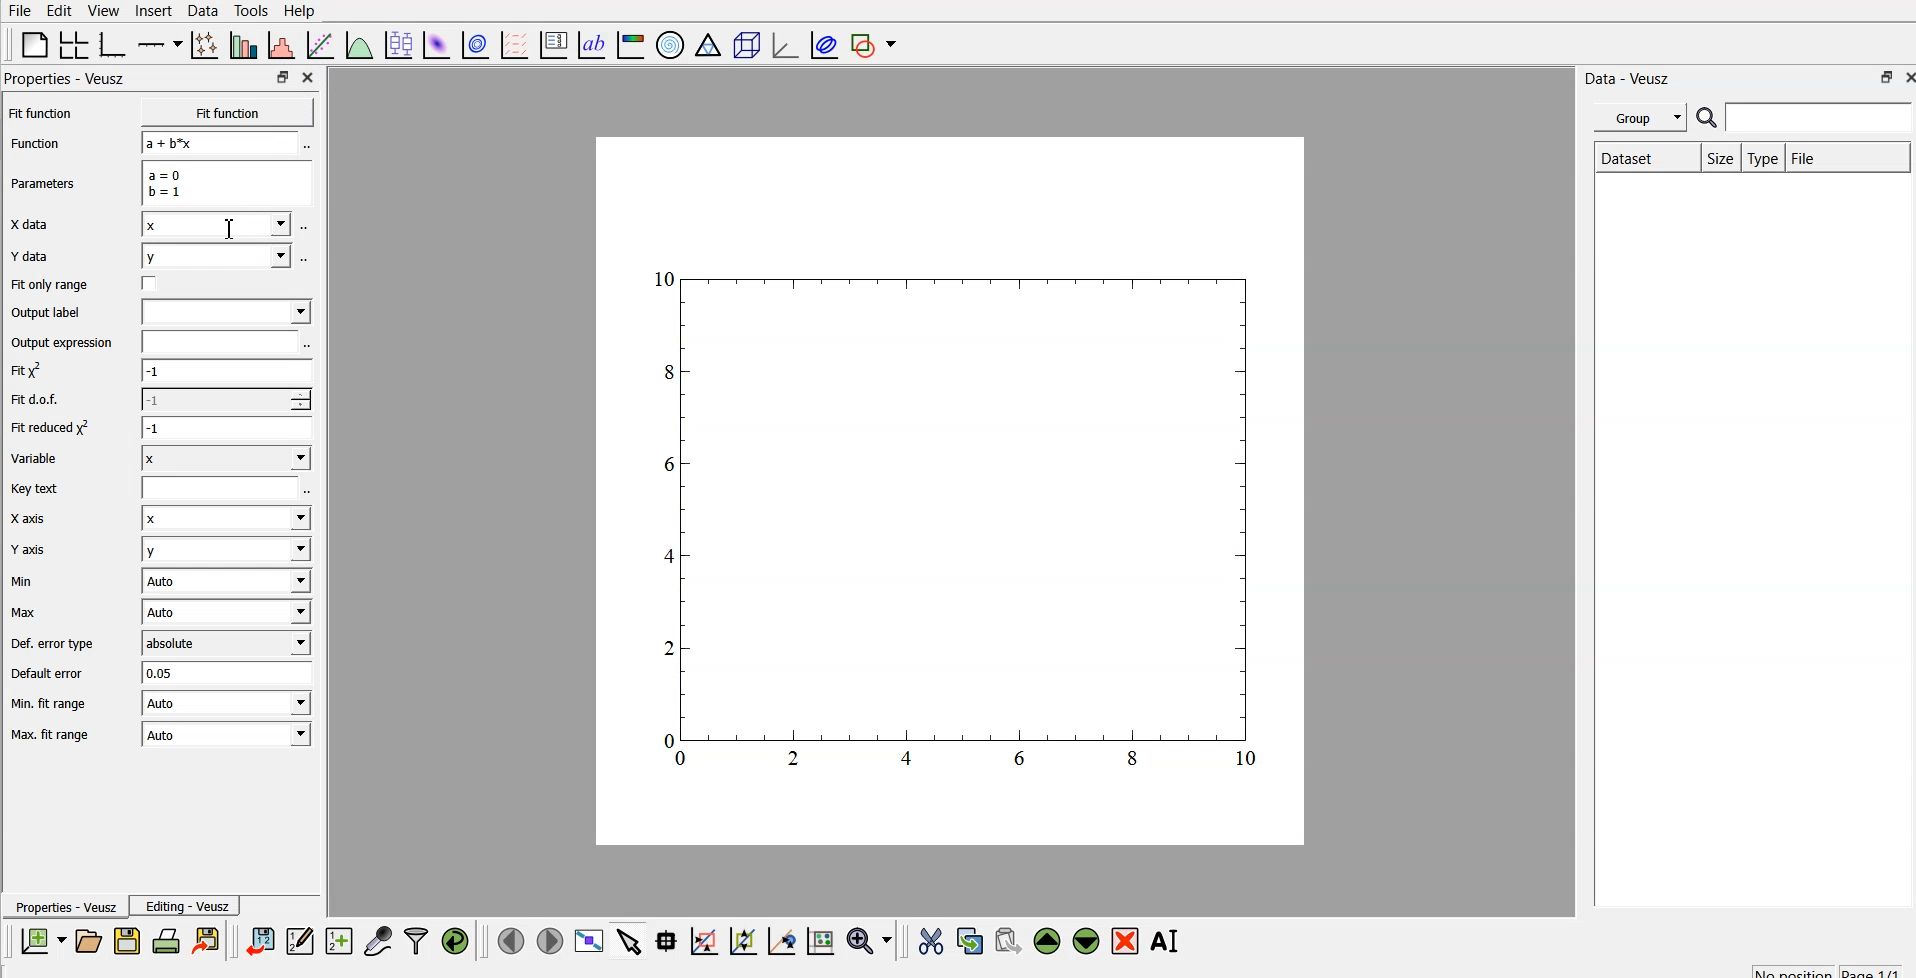 The height and width of the screenshot is (978, 1916). Describe the element at coordinates (49, 579) in the screenshot. I see `Min` at that location.